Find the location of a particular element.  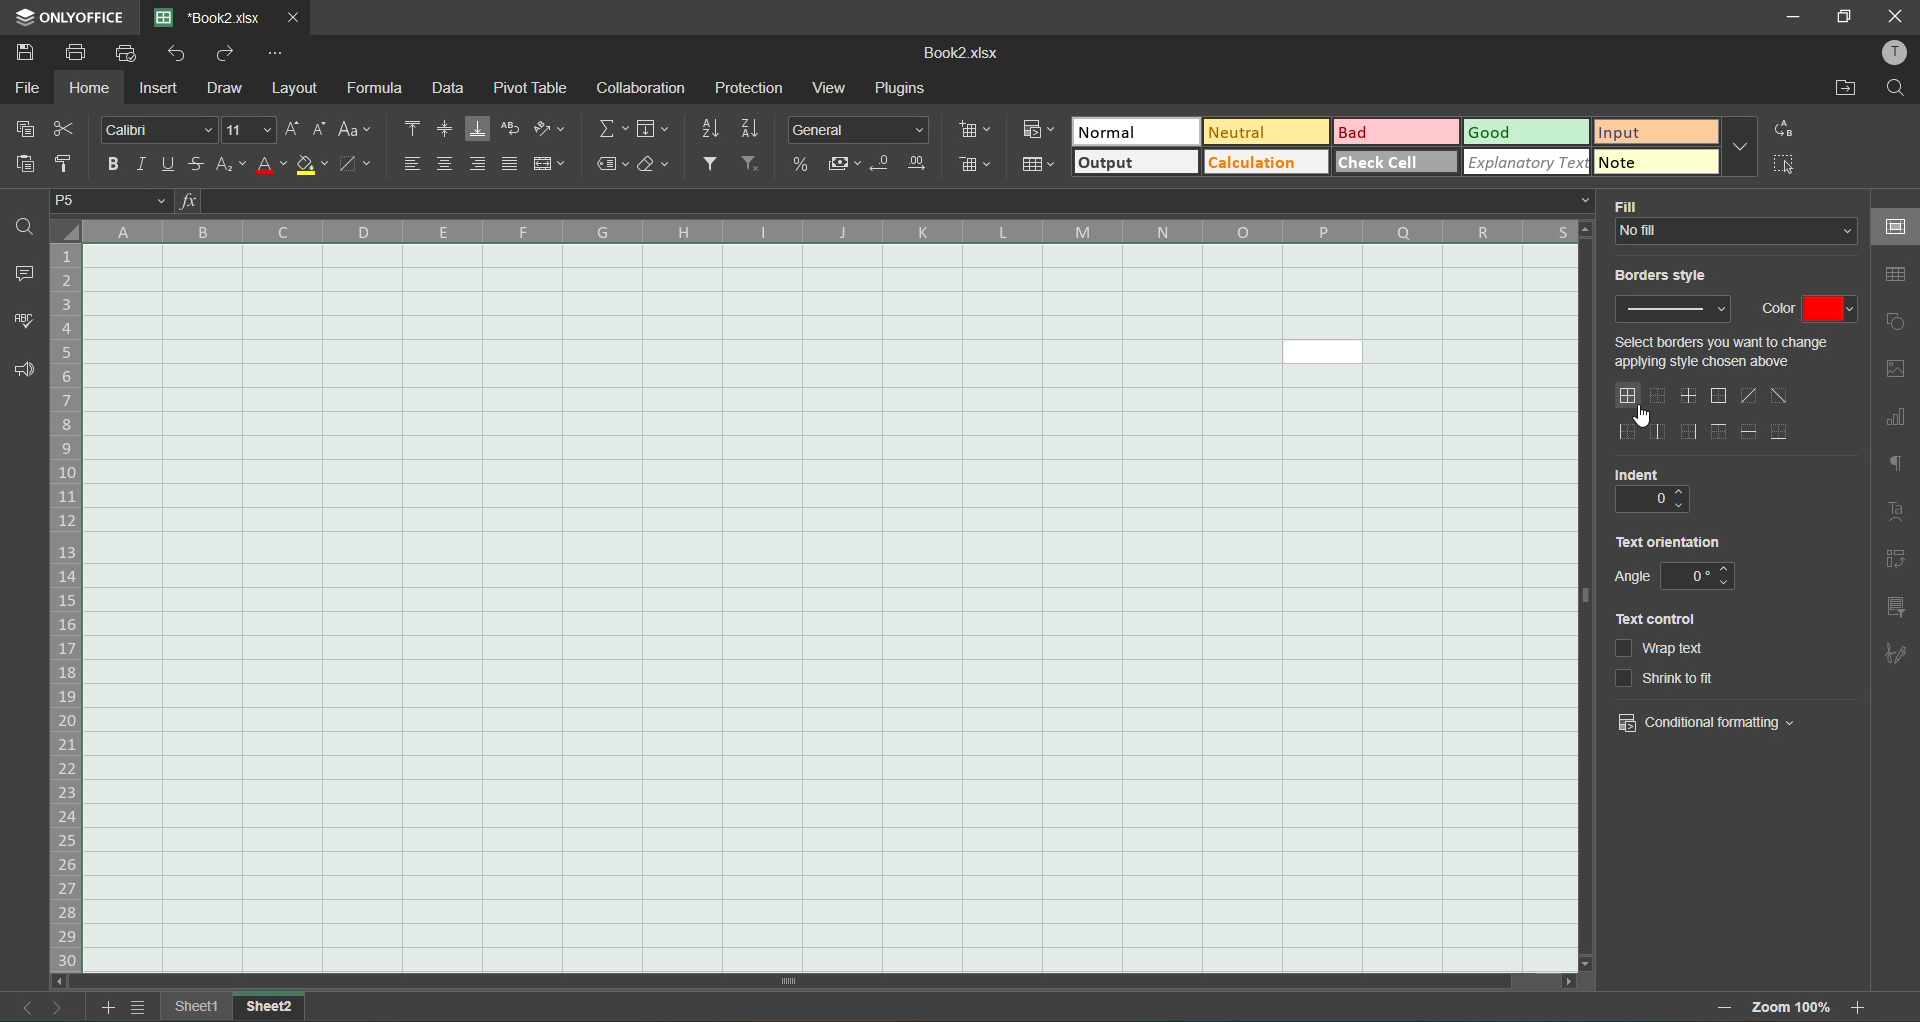

charts is located at coordinates (1898, 419).